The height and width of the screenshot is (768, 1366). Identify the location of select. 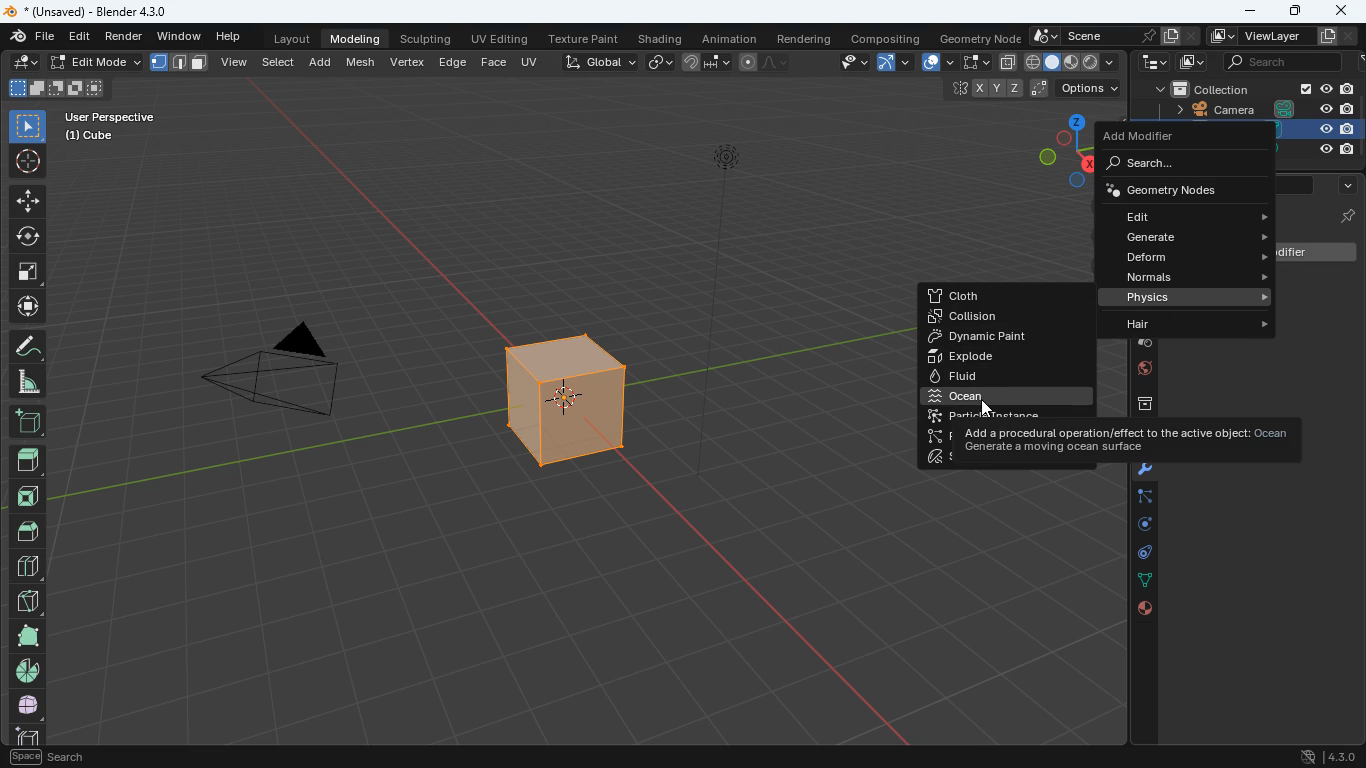
(28, 124).